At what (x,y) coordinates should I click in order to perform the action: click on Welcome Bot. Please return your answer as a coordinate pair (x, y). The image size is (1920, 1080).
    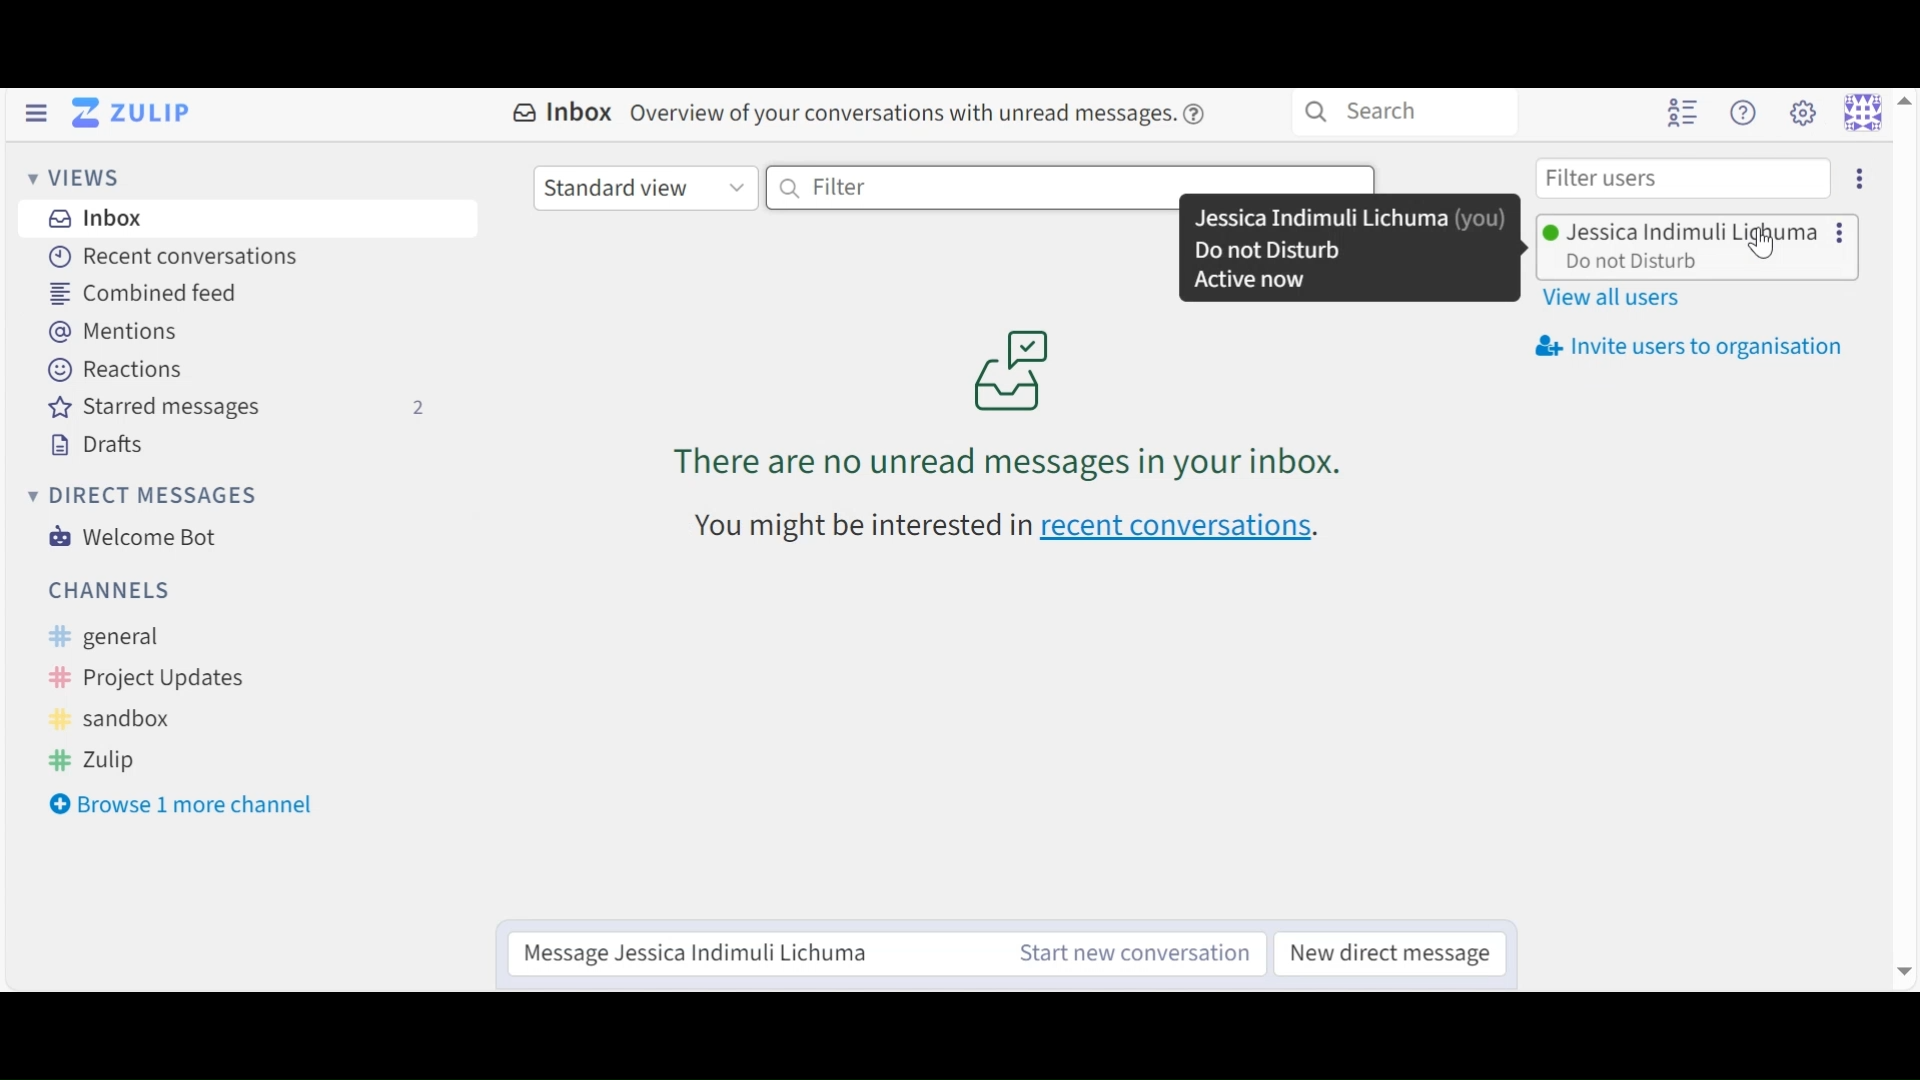
    Looking at the image, I should click on (135, 536).